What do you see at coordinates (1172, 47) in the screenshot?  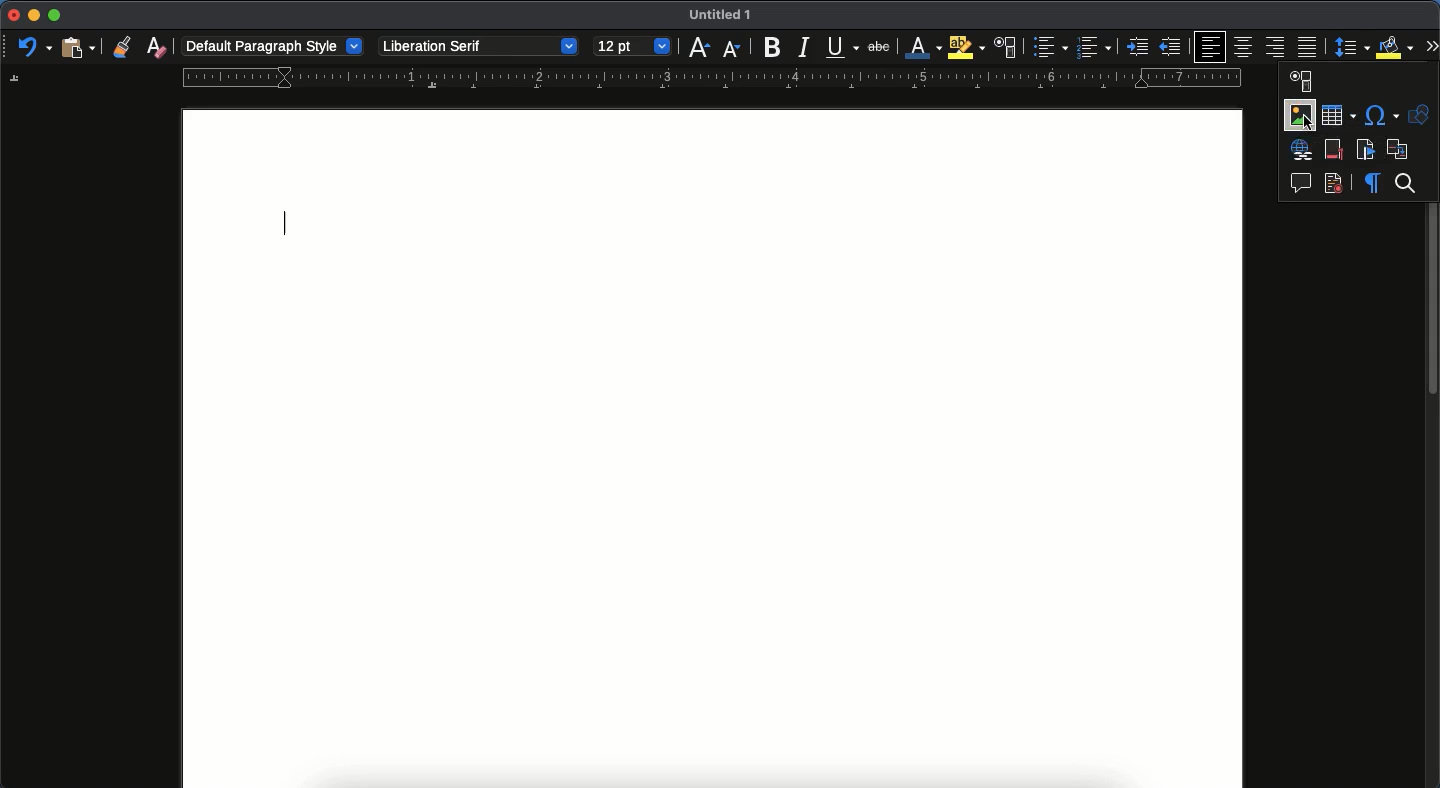 I see `unindent` at bounding box center [1172, 47].